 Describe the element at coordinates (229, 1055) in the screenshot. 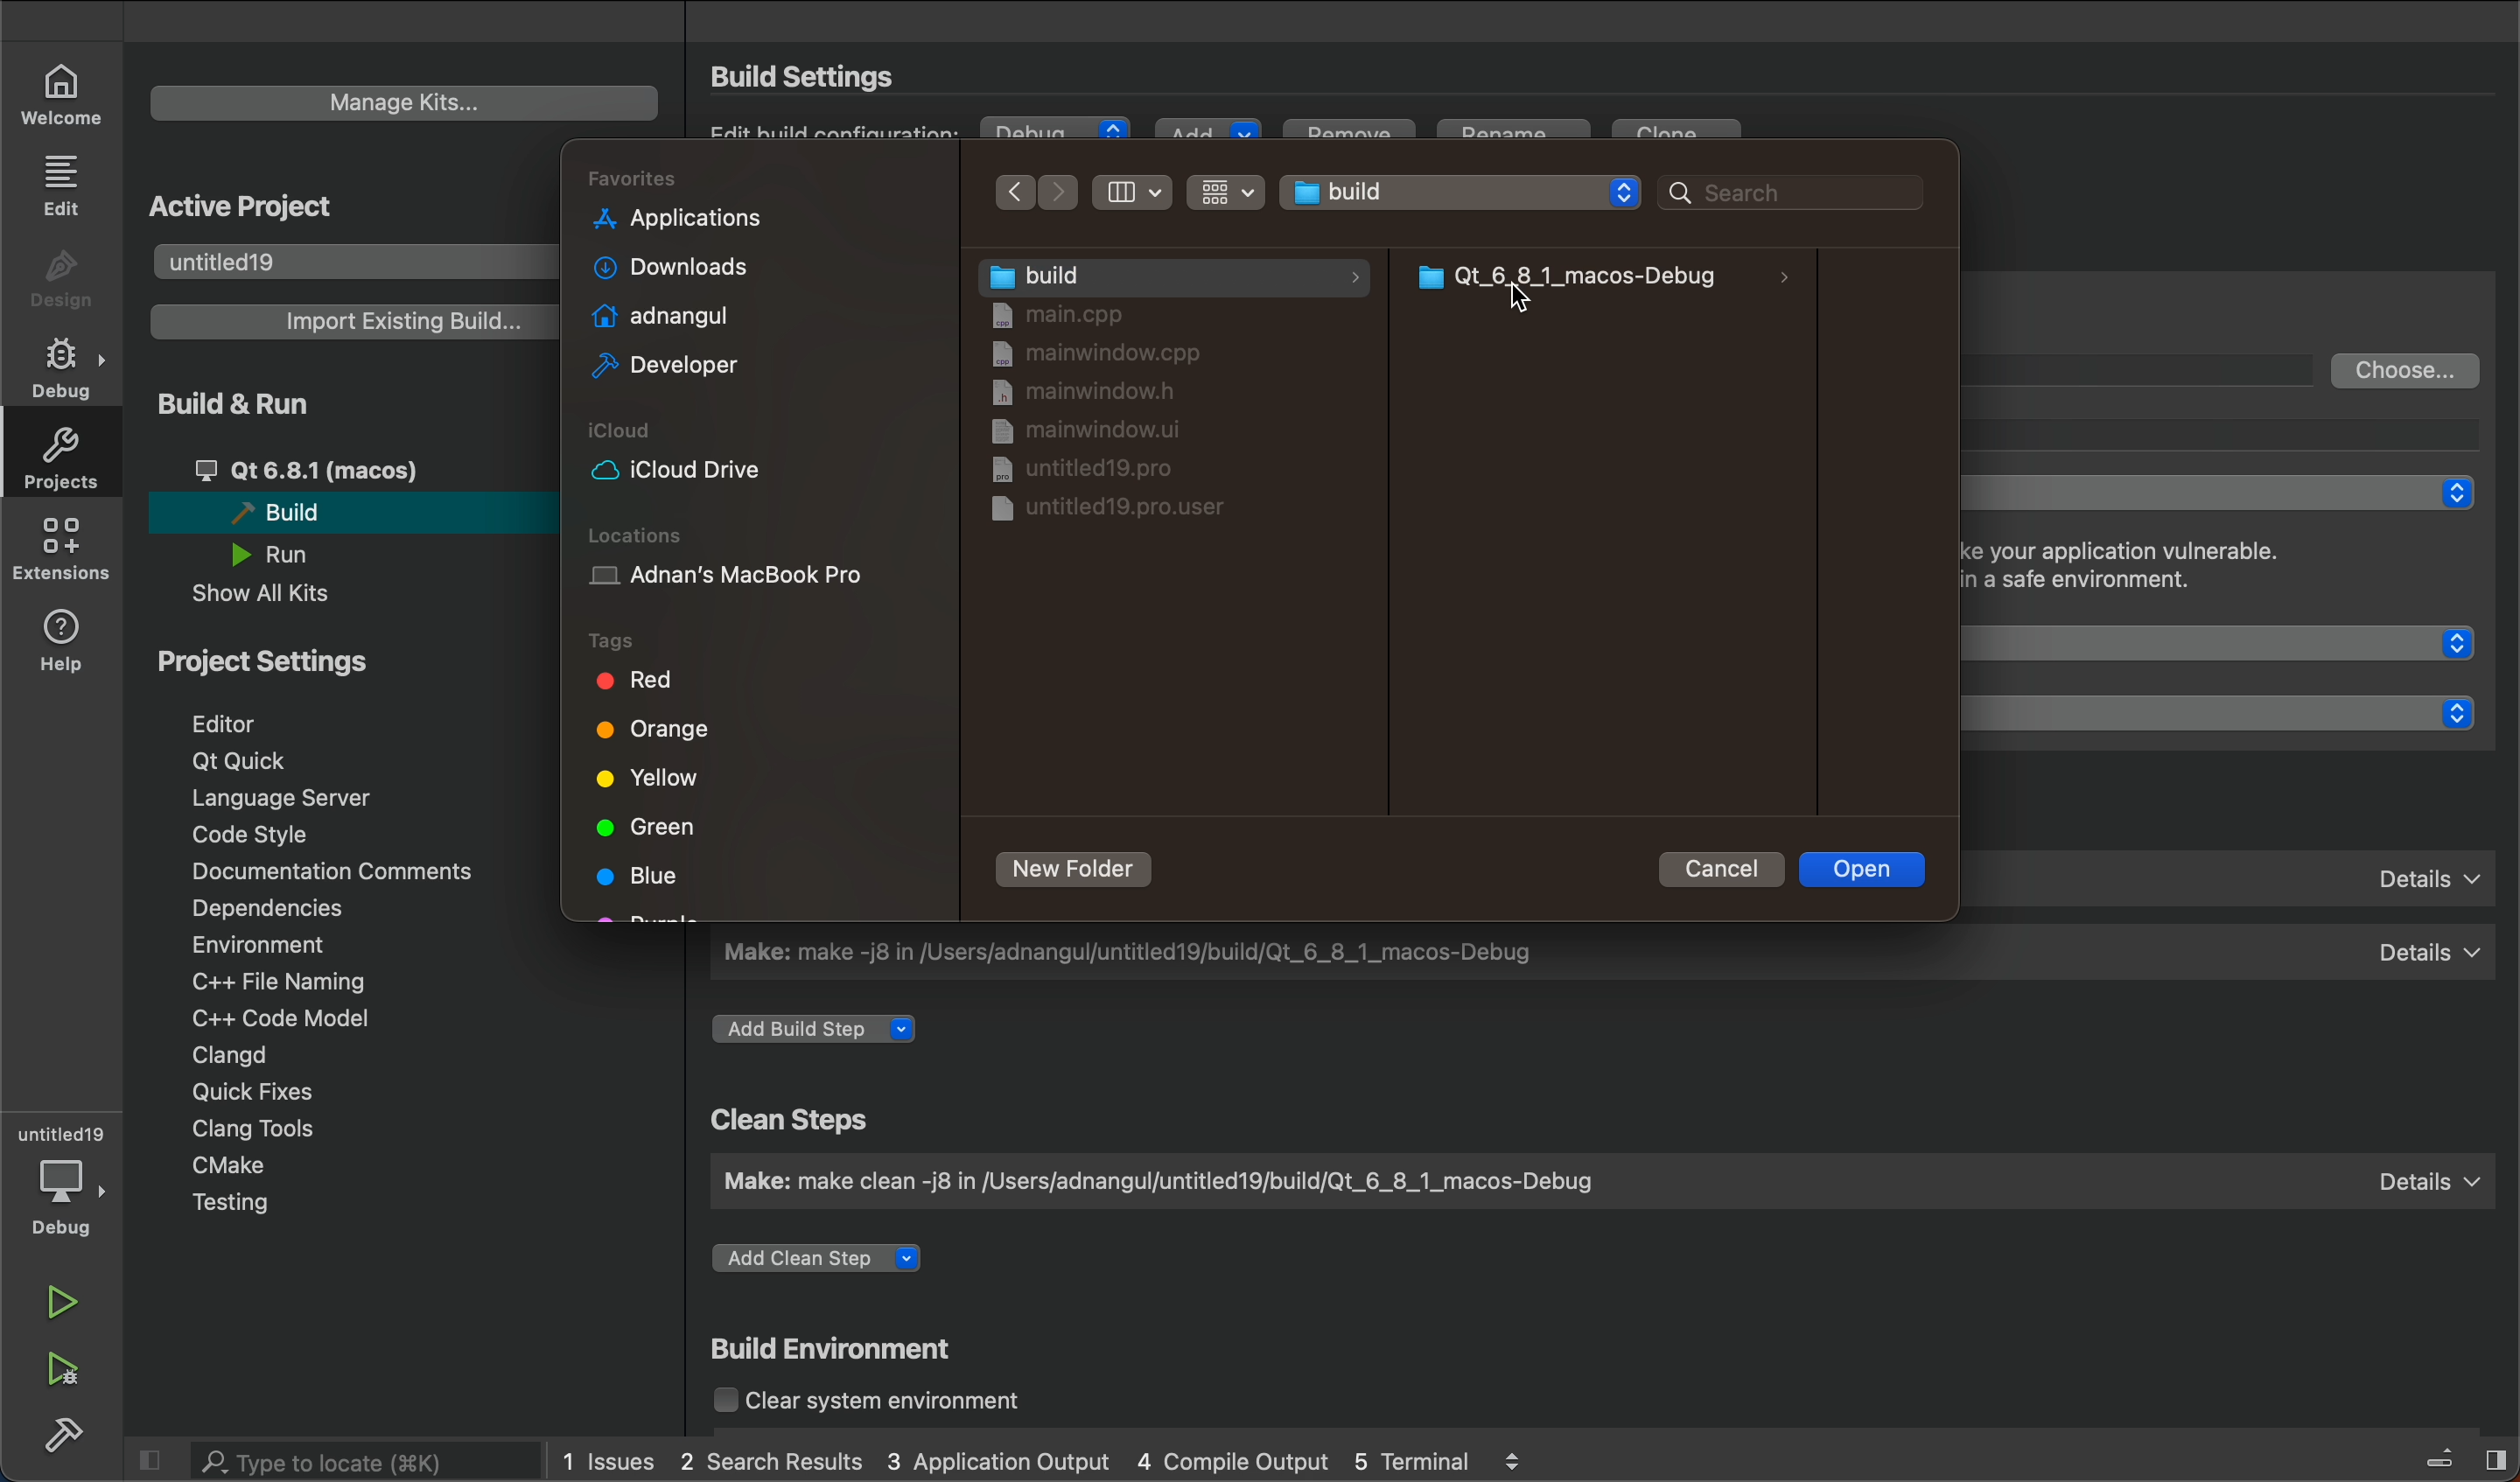

I see `clangd` at that location.